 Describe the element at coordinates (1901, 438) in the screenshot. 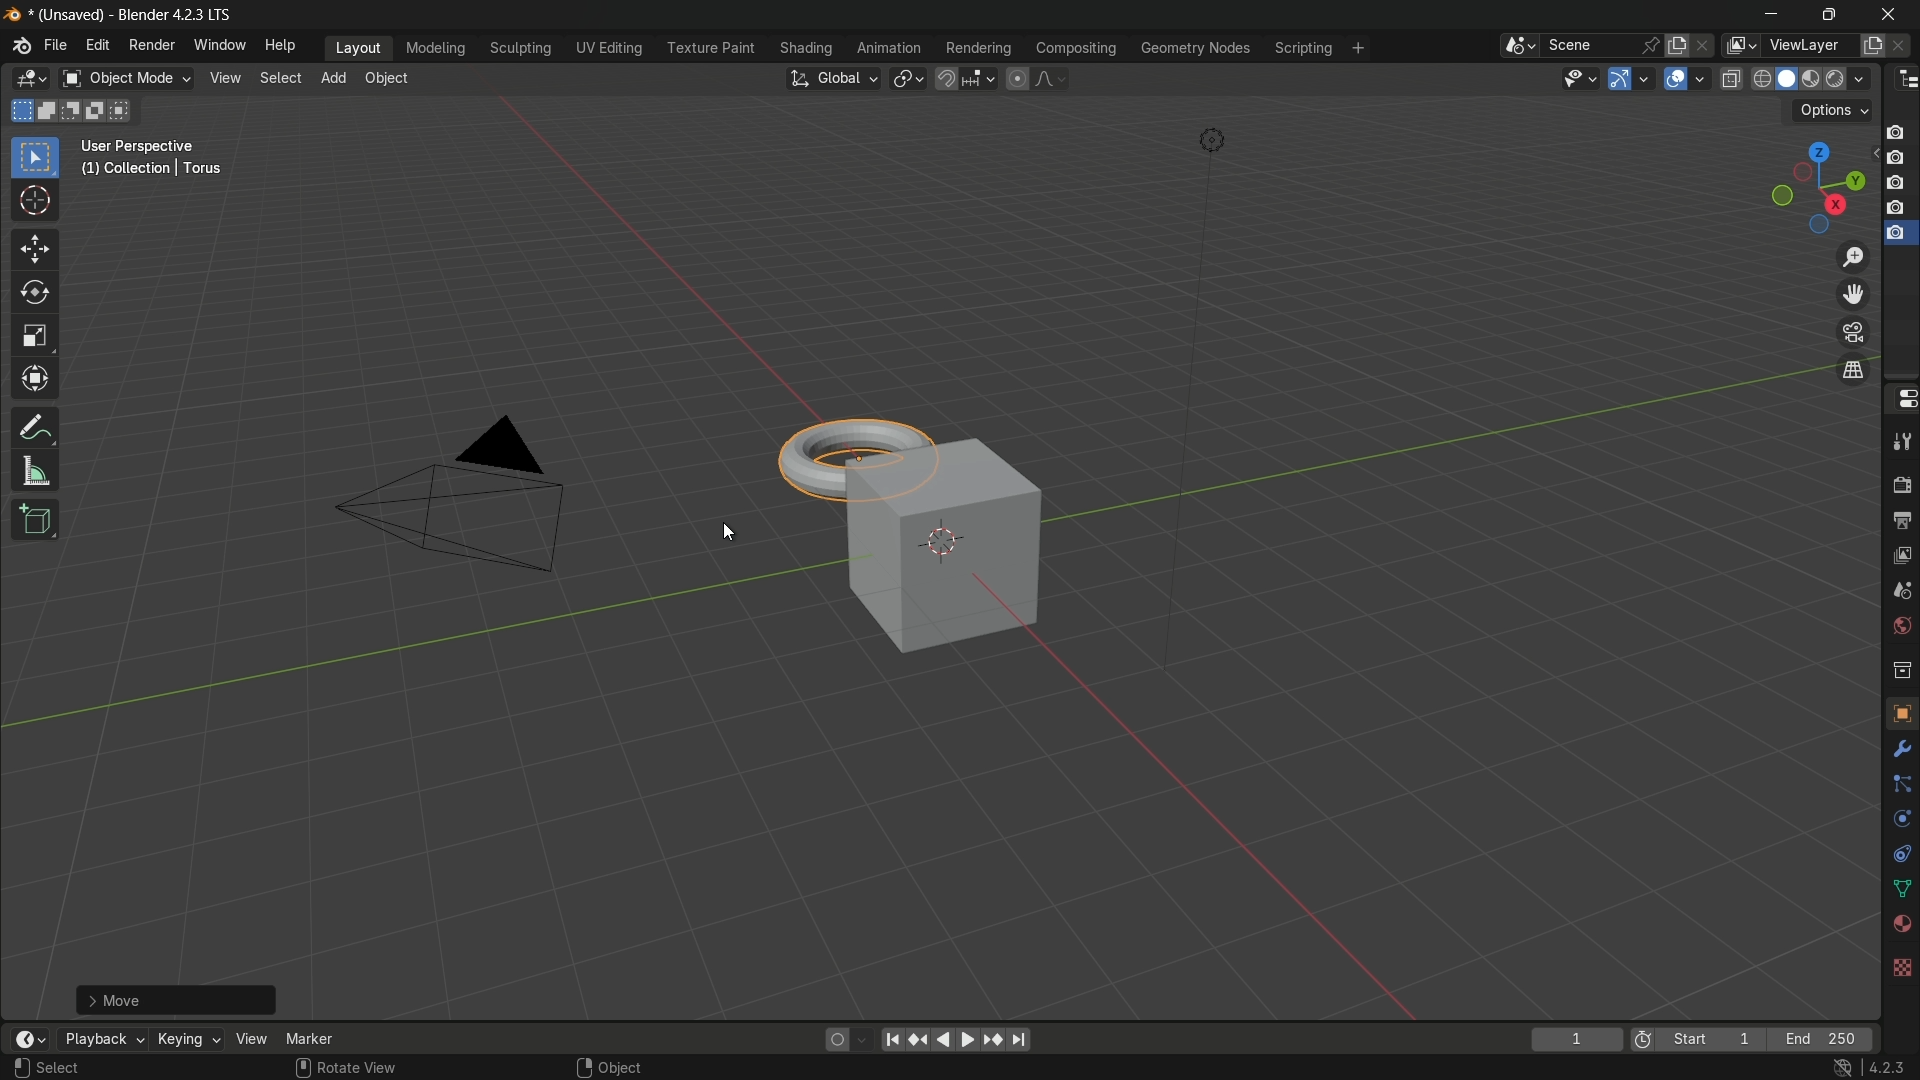

I see `tools` at that location.